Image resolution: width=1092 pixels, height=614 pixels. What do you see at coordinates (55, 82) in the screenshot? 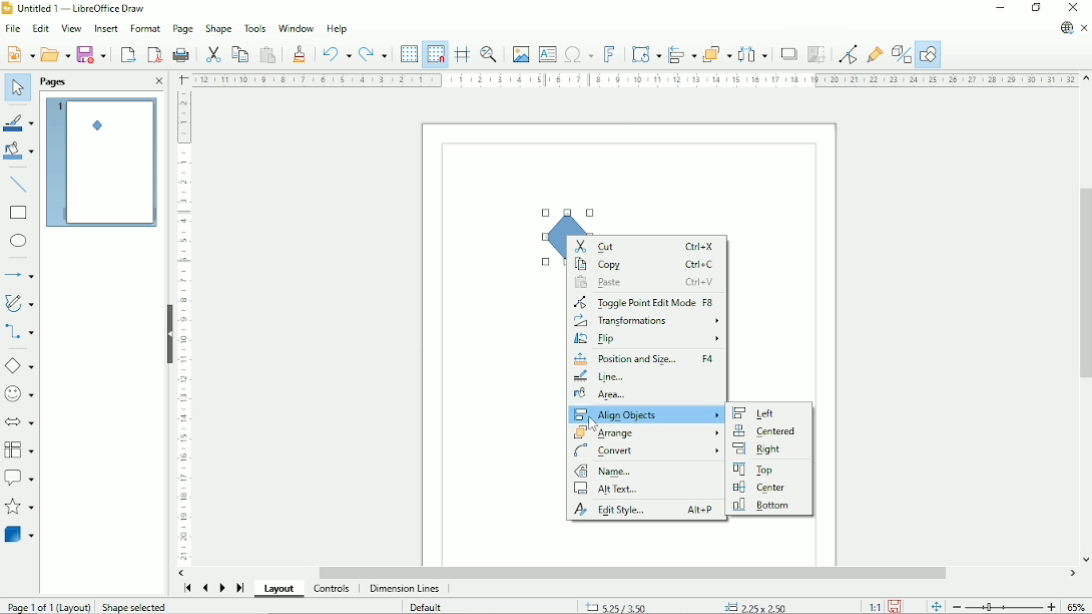
I see `Pages` at bounding box center [55, 82].